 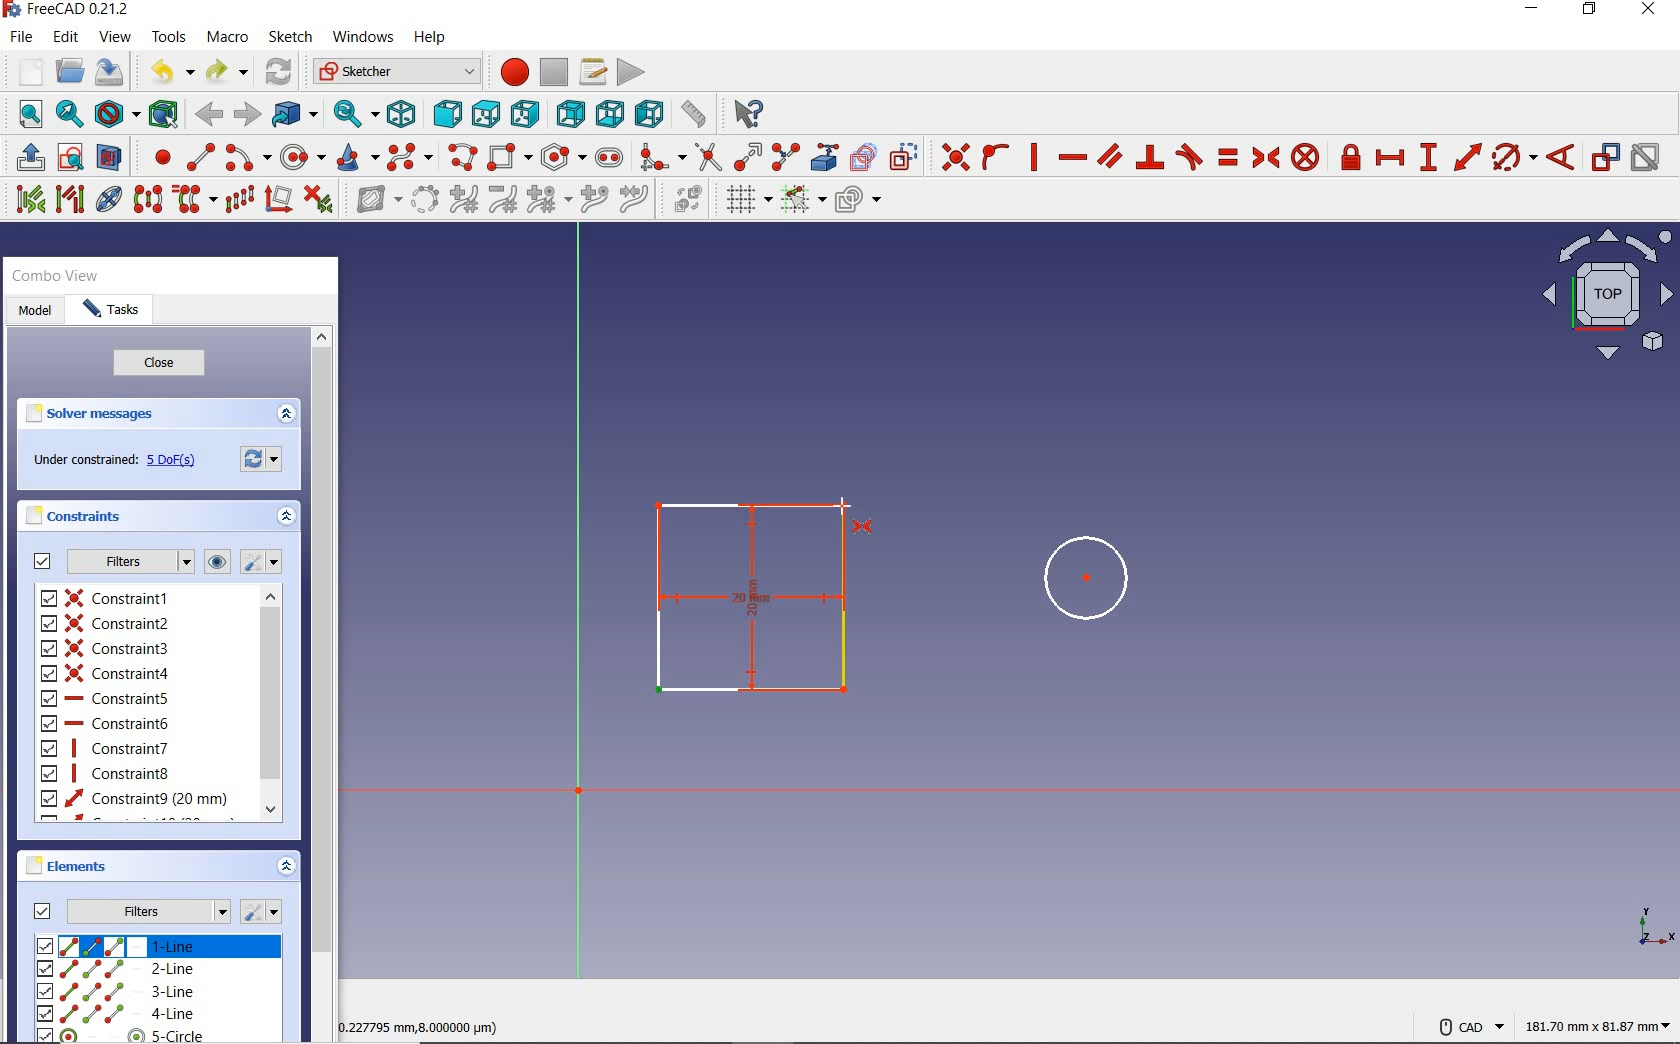 I want to click on create circle, so click(x=304, y=156).